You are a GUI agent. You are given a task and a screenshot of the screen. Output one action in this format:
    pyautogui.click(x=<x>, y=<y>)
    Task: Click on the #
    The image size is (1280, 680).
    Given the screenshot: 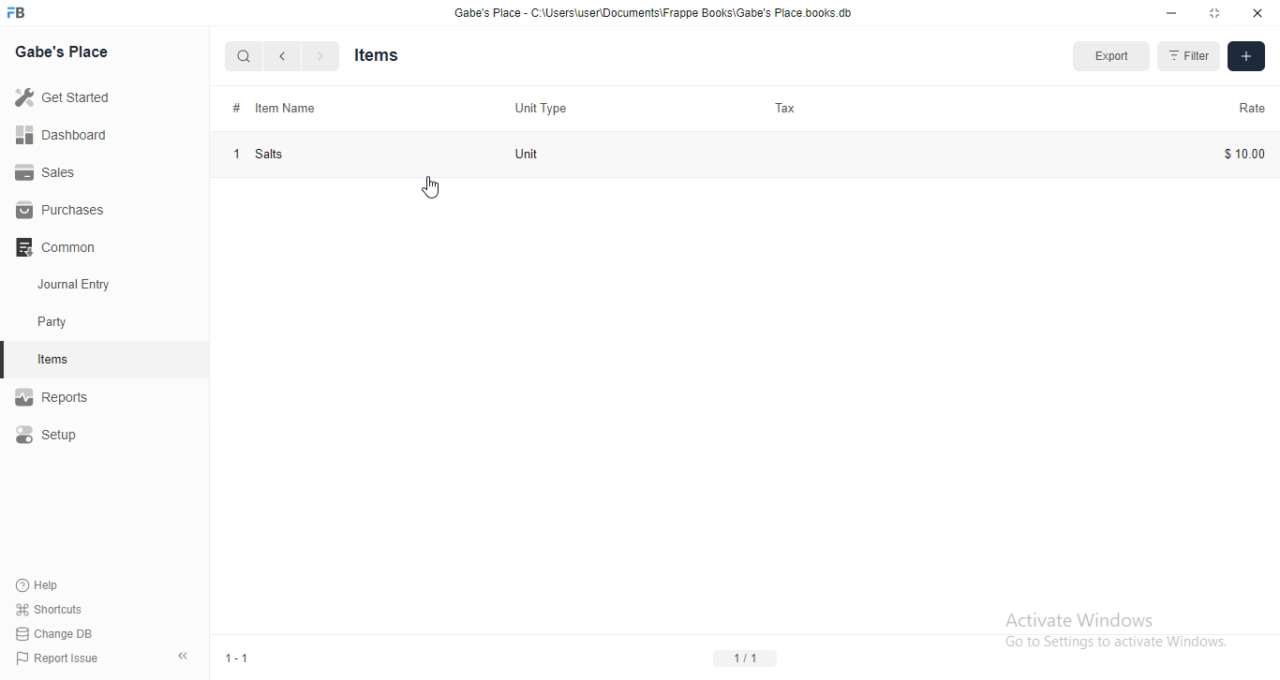 What is the action you would take?
    pyautogui.click(x=237, y=107)
    